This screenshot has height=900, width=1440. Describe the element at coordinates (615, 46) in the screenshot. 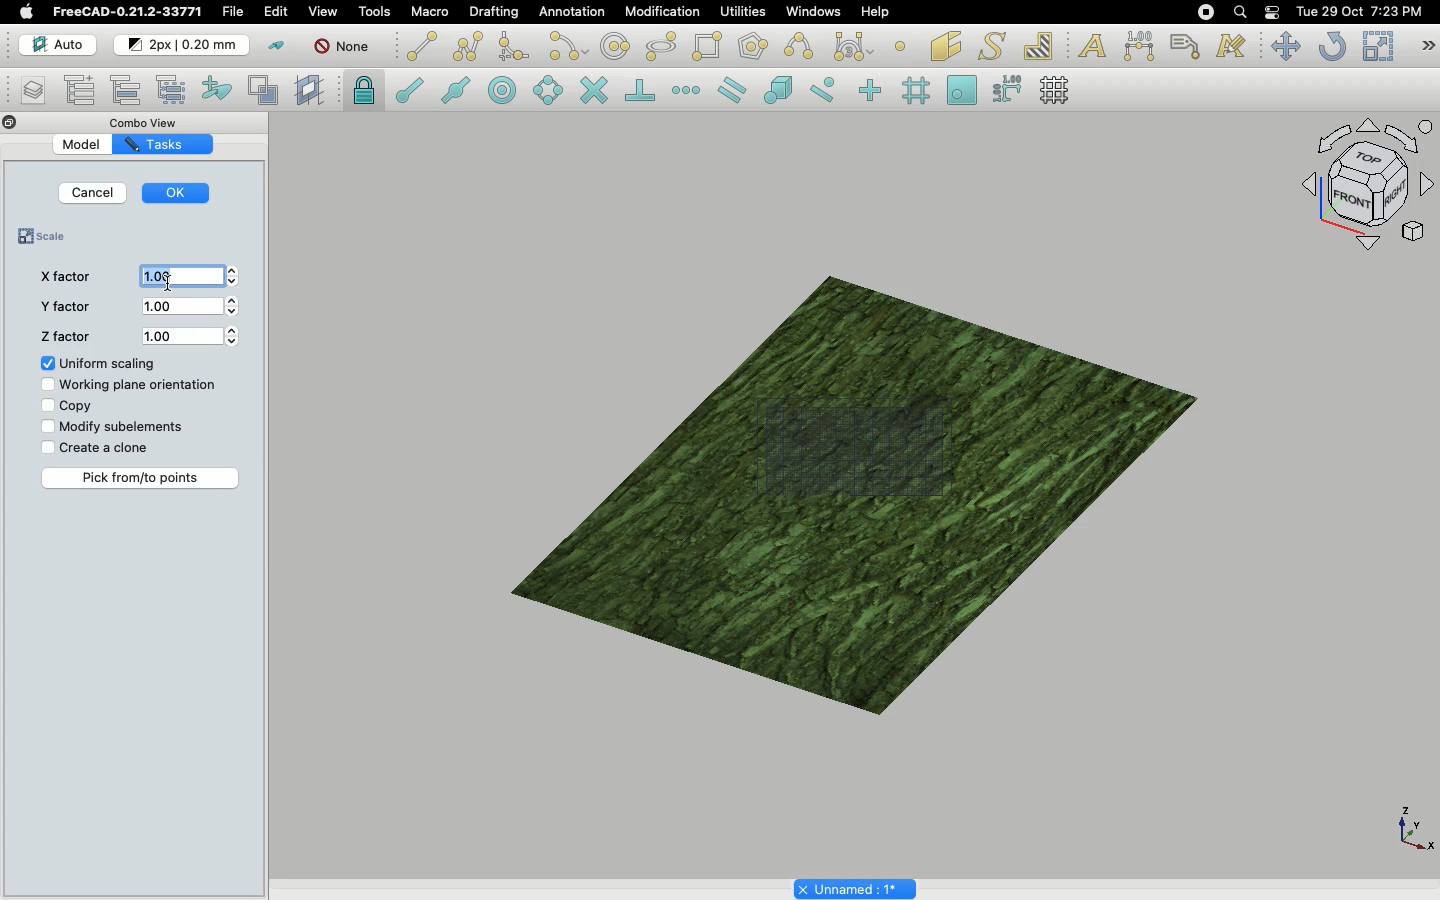

I see `Circle` at that location.